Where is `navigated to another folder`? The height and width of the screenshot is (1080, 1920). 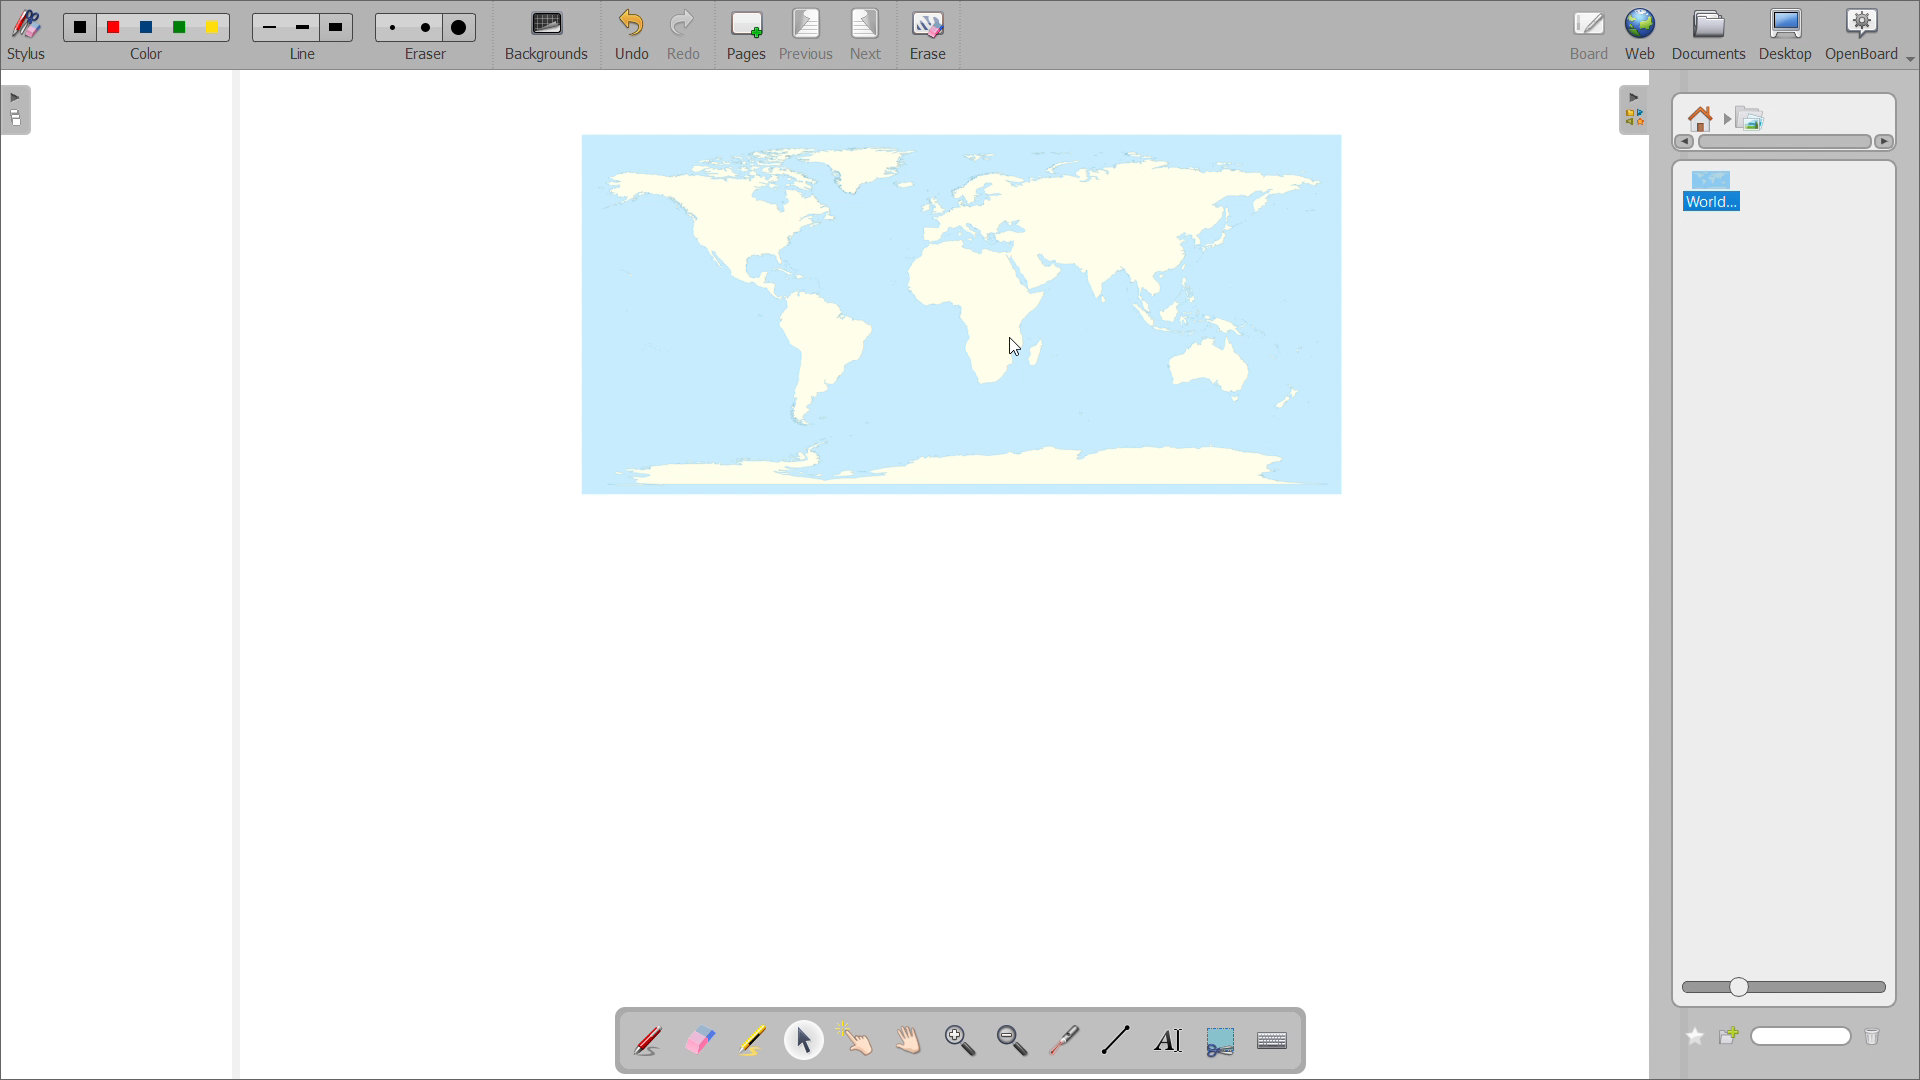 navigated to another folder is located at coordinates (1728, 117).